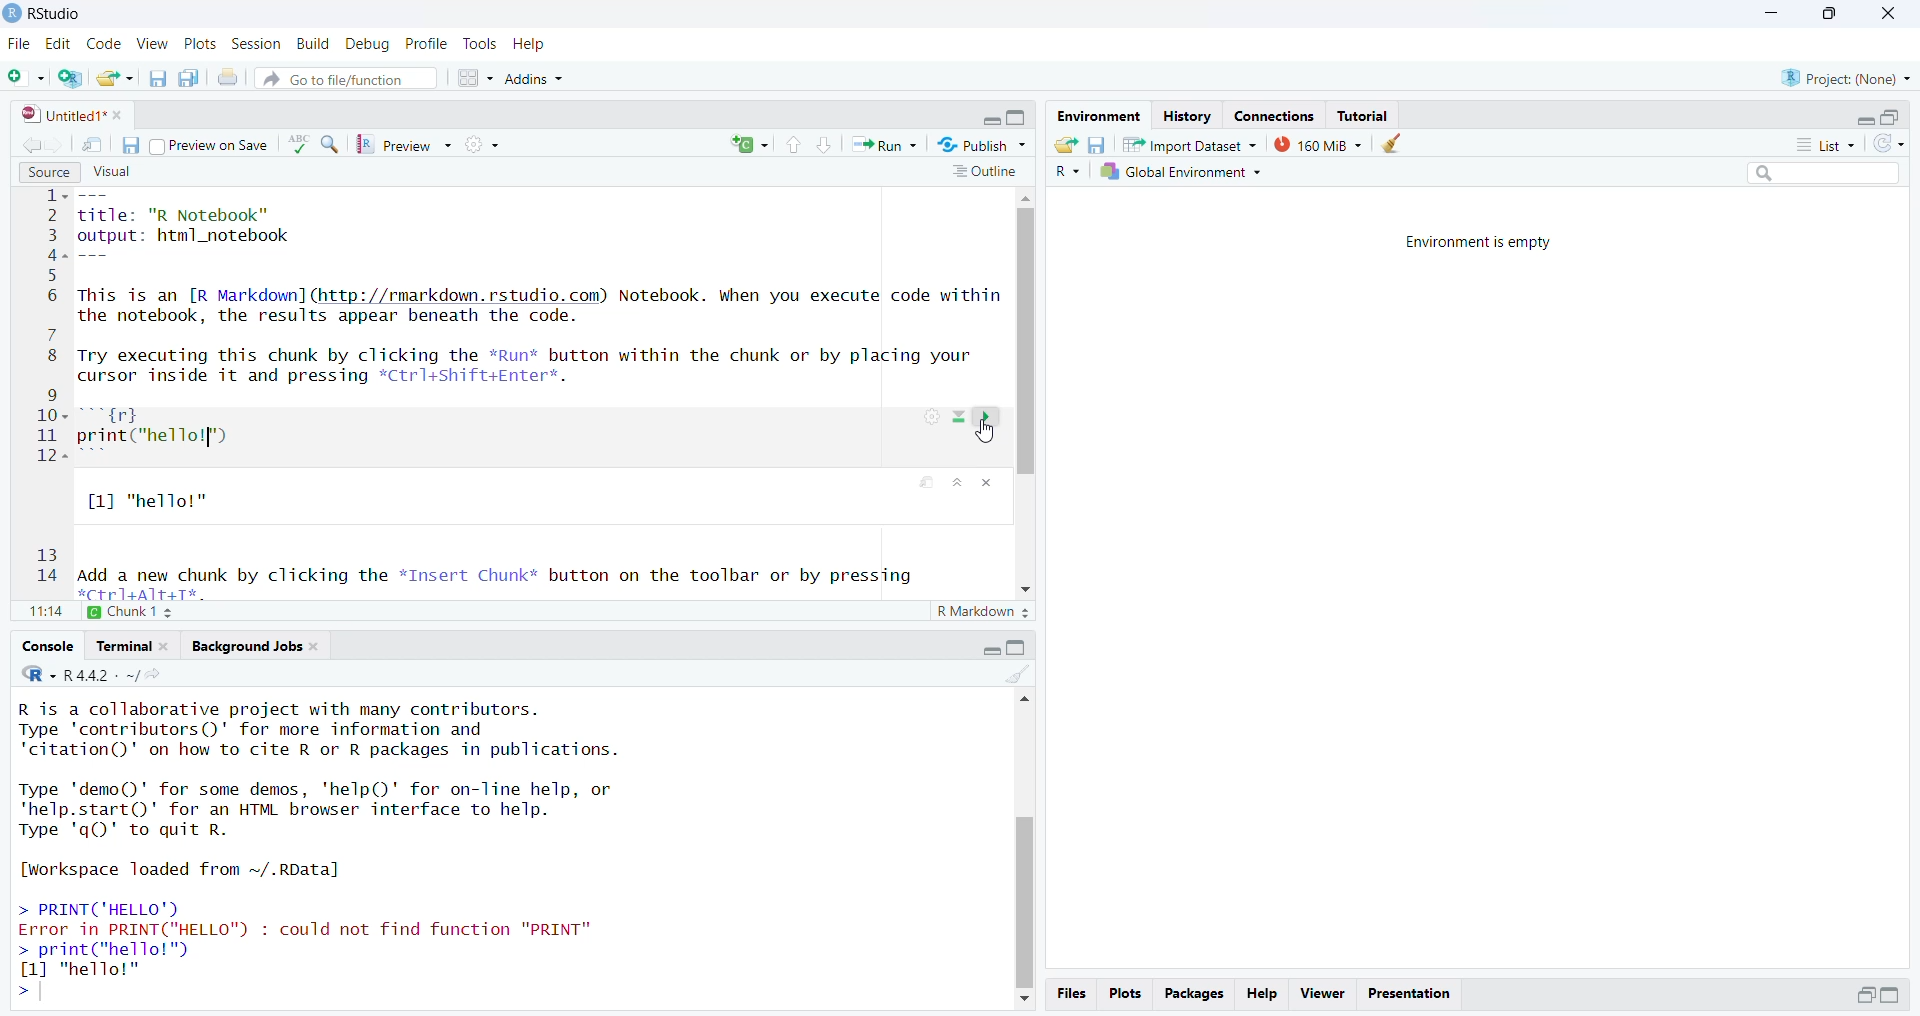 This screenshot has height=1016, width=1920. What do you see at coordinates (793, 145) in the screenshot?
I see `go to previous section` at bounding box center [793, 145].